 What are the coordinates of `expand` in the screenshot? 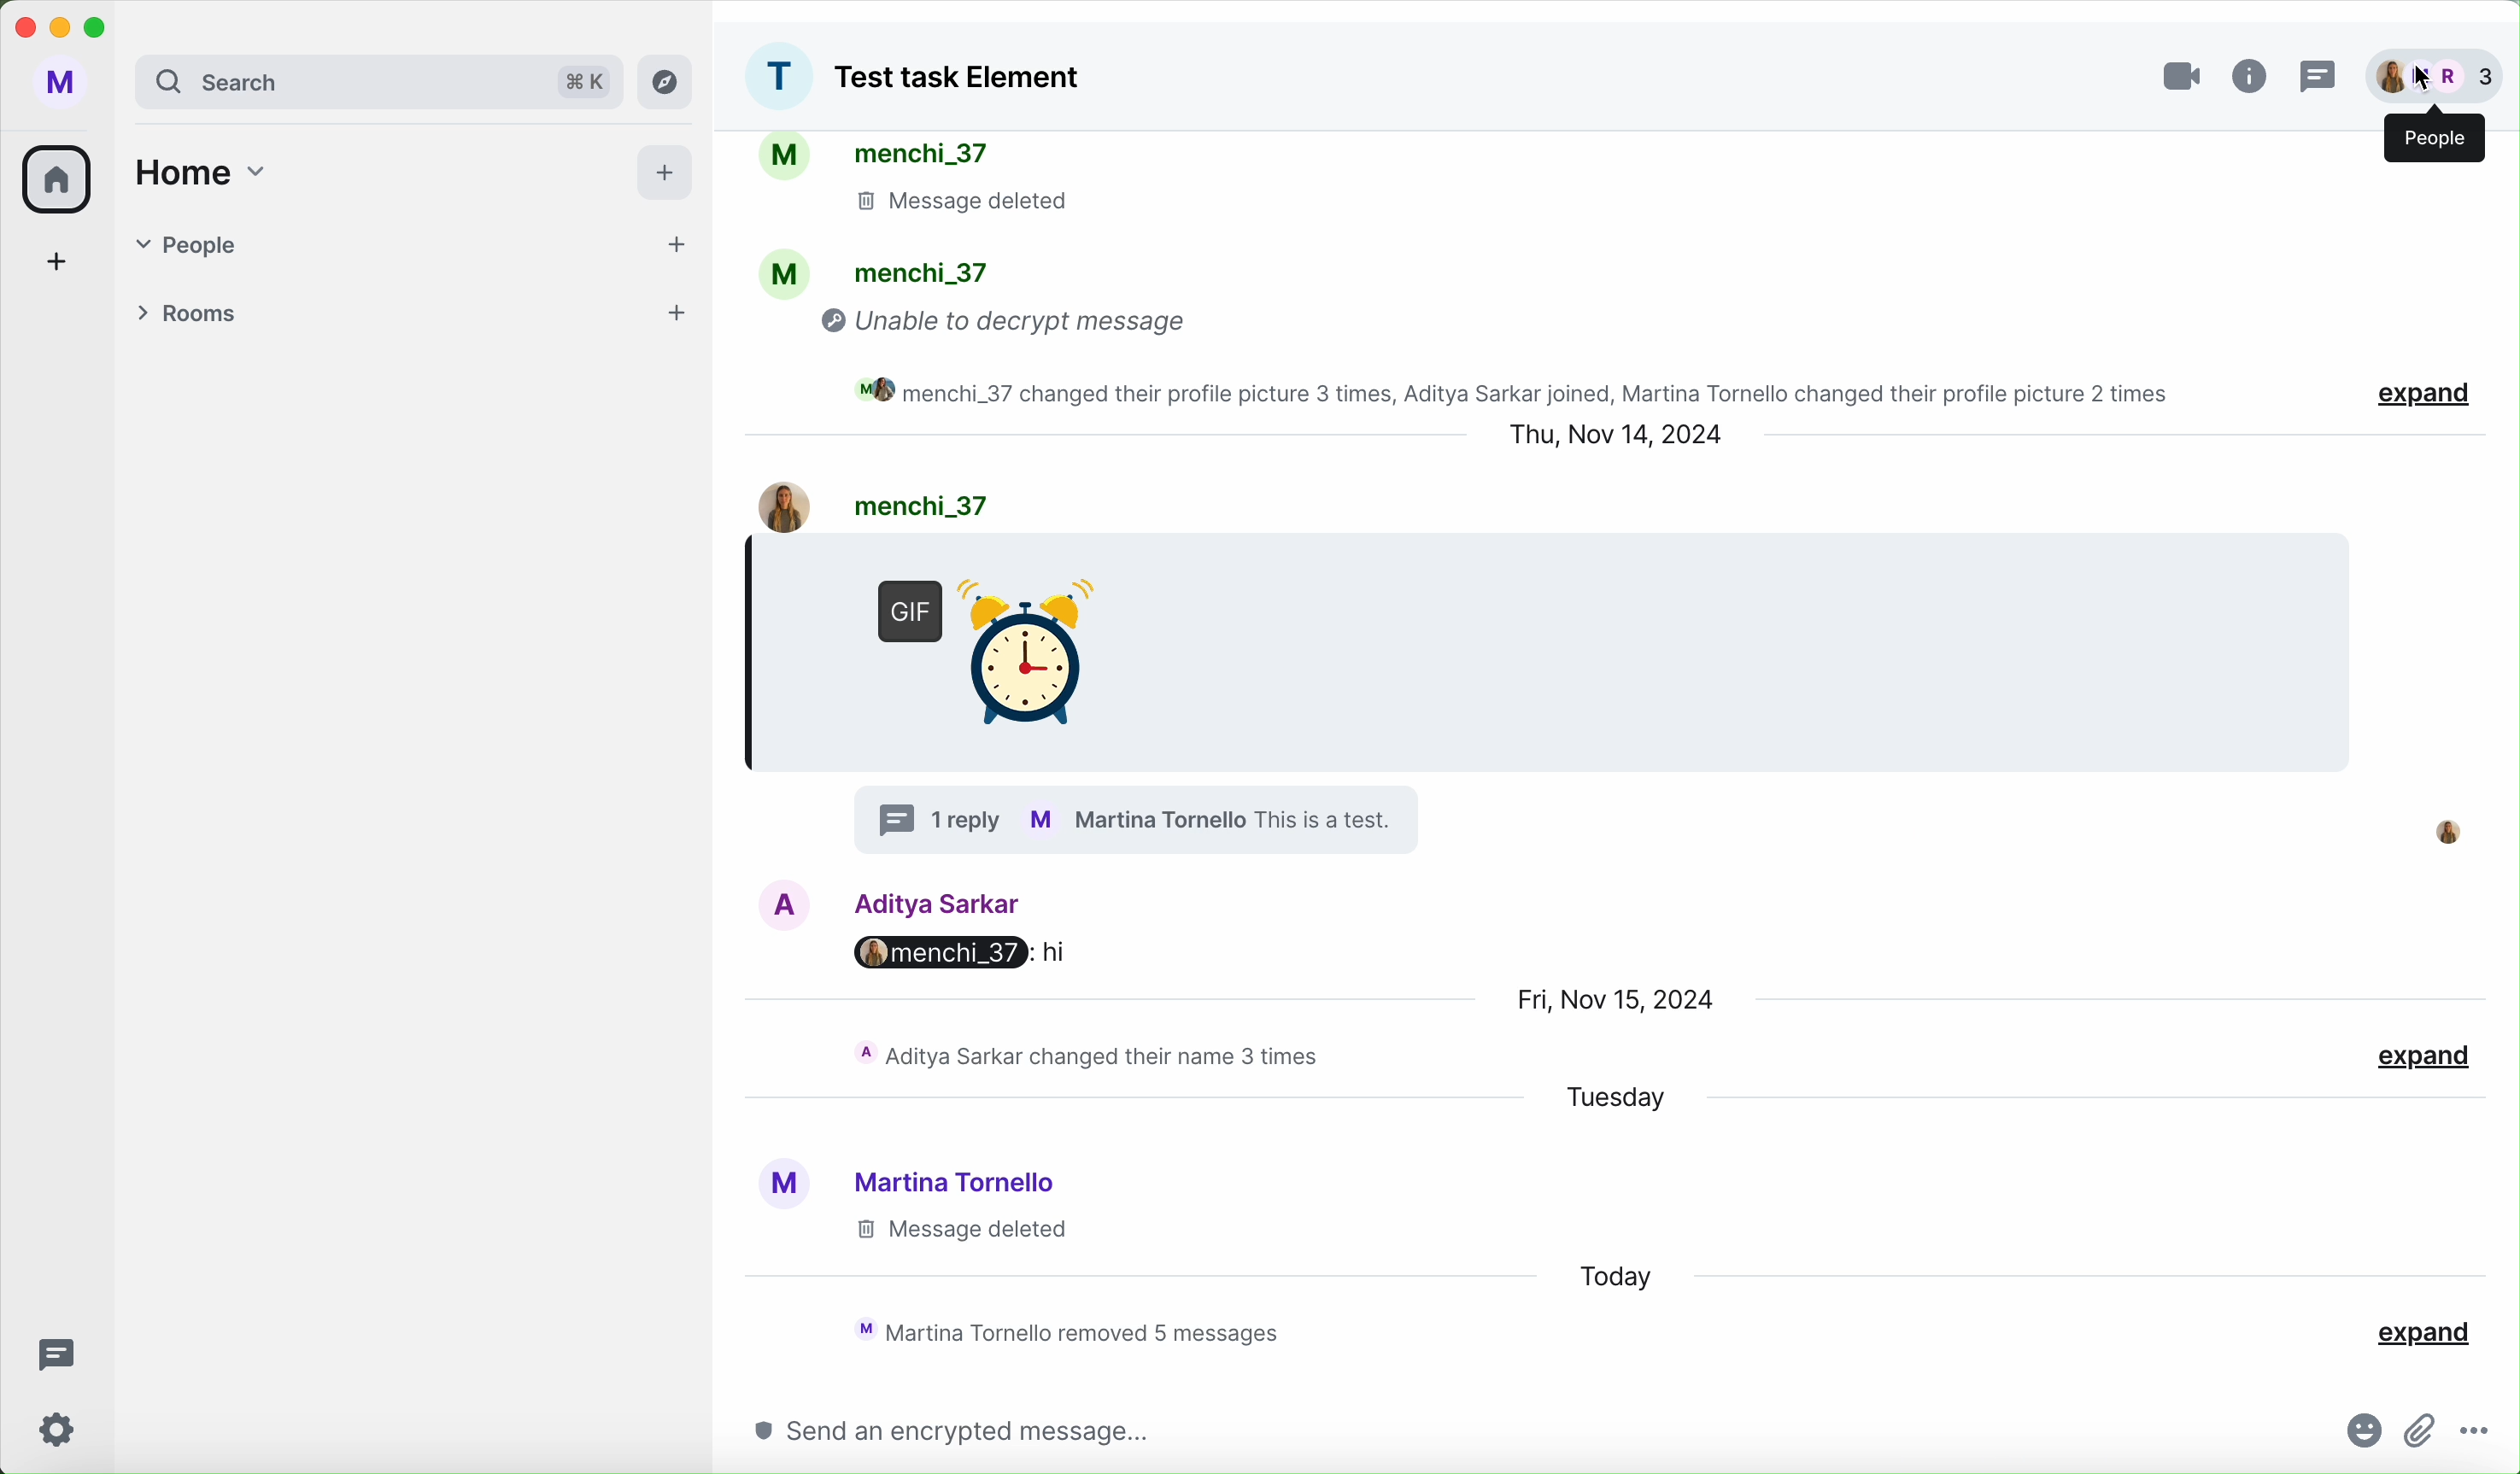 It's located at (2424, 1058).